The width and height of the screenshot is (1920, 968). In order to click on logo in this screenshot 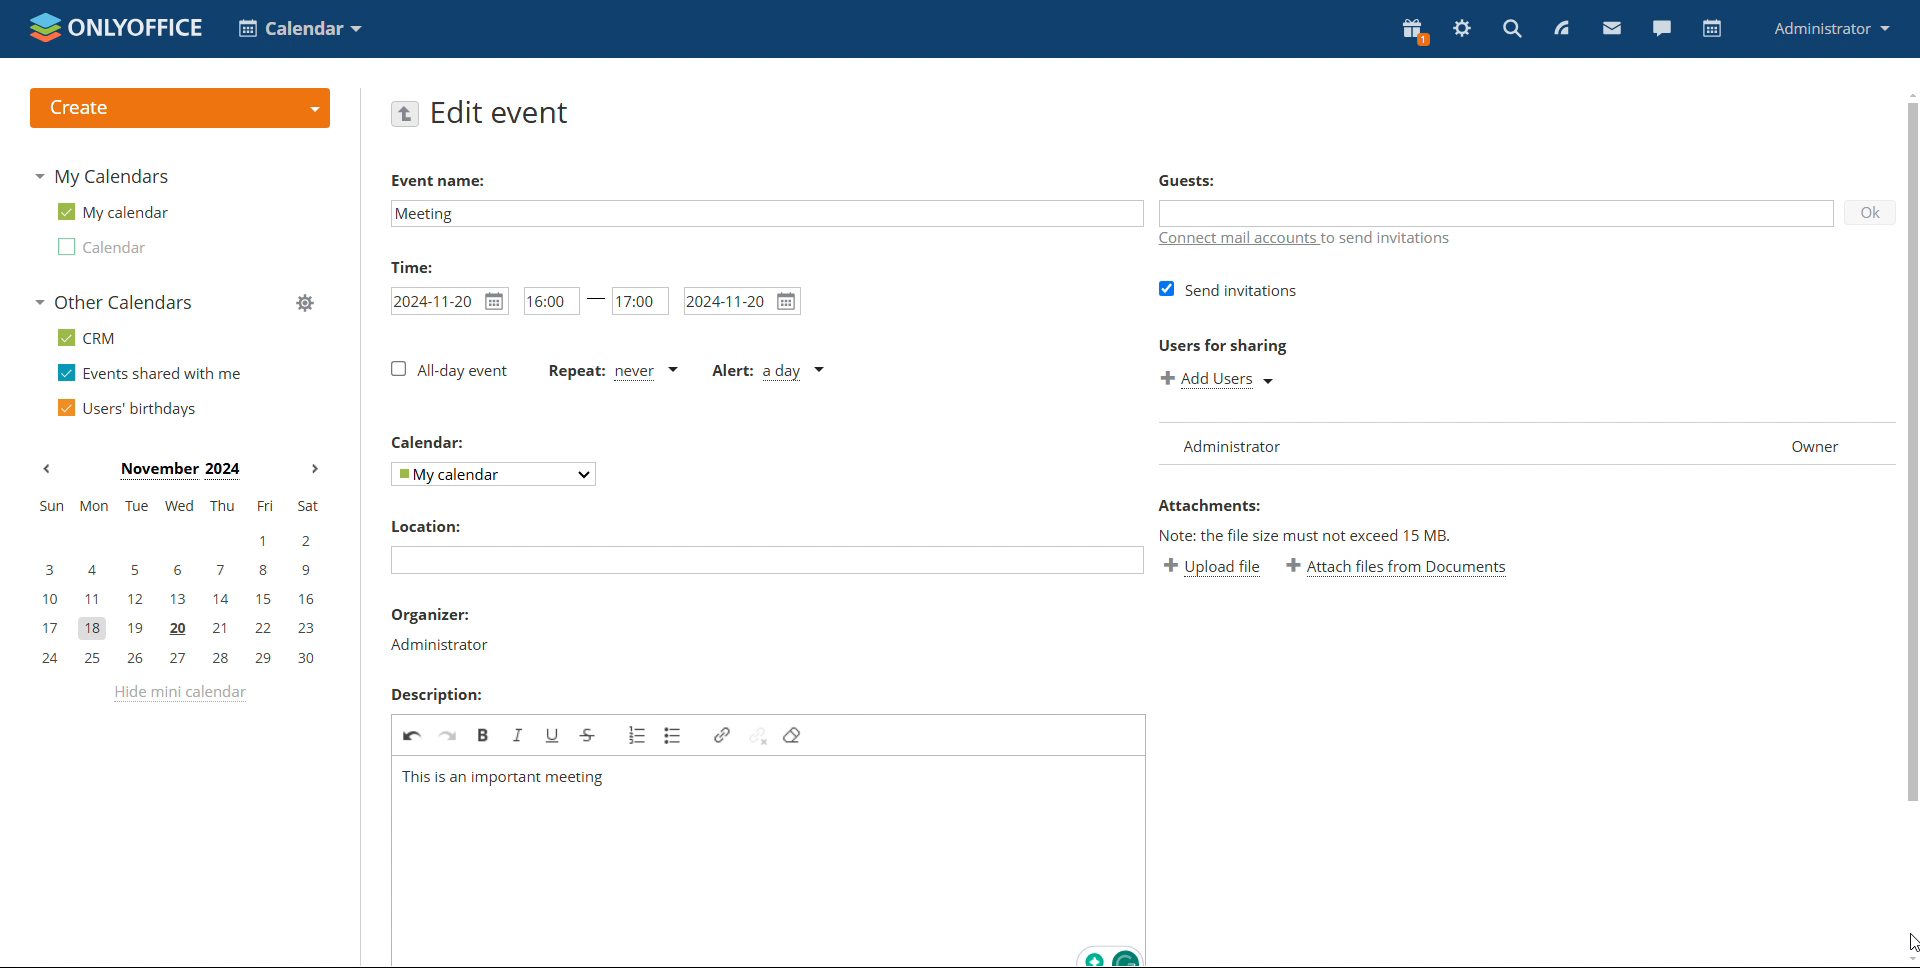, I will do `click(117, 28)`.